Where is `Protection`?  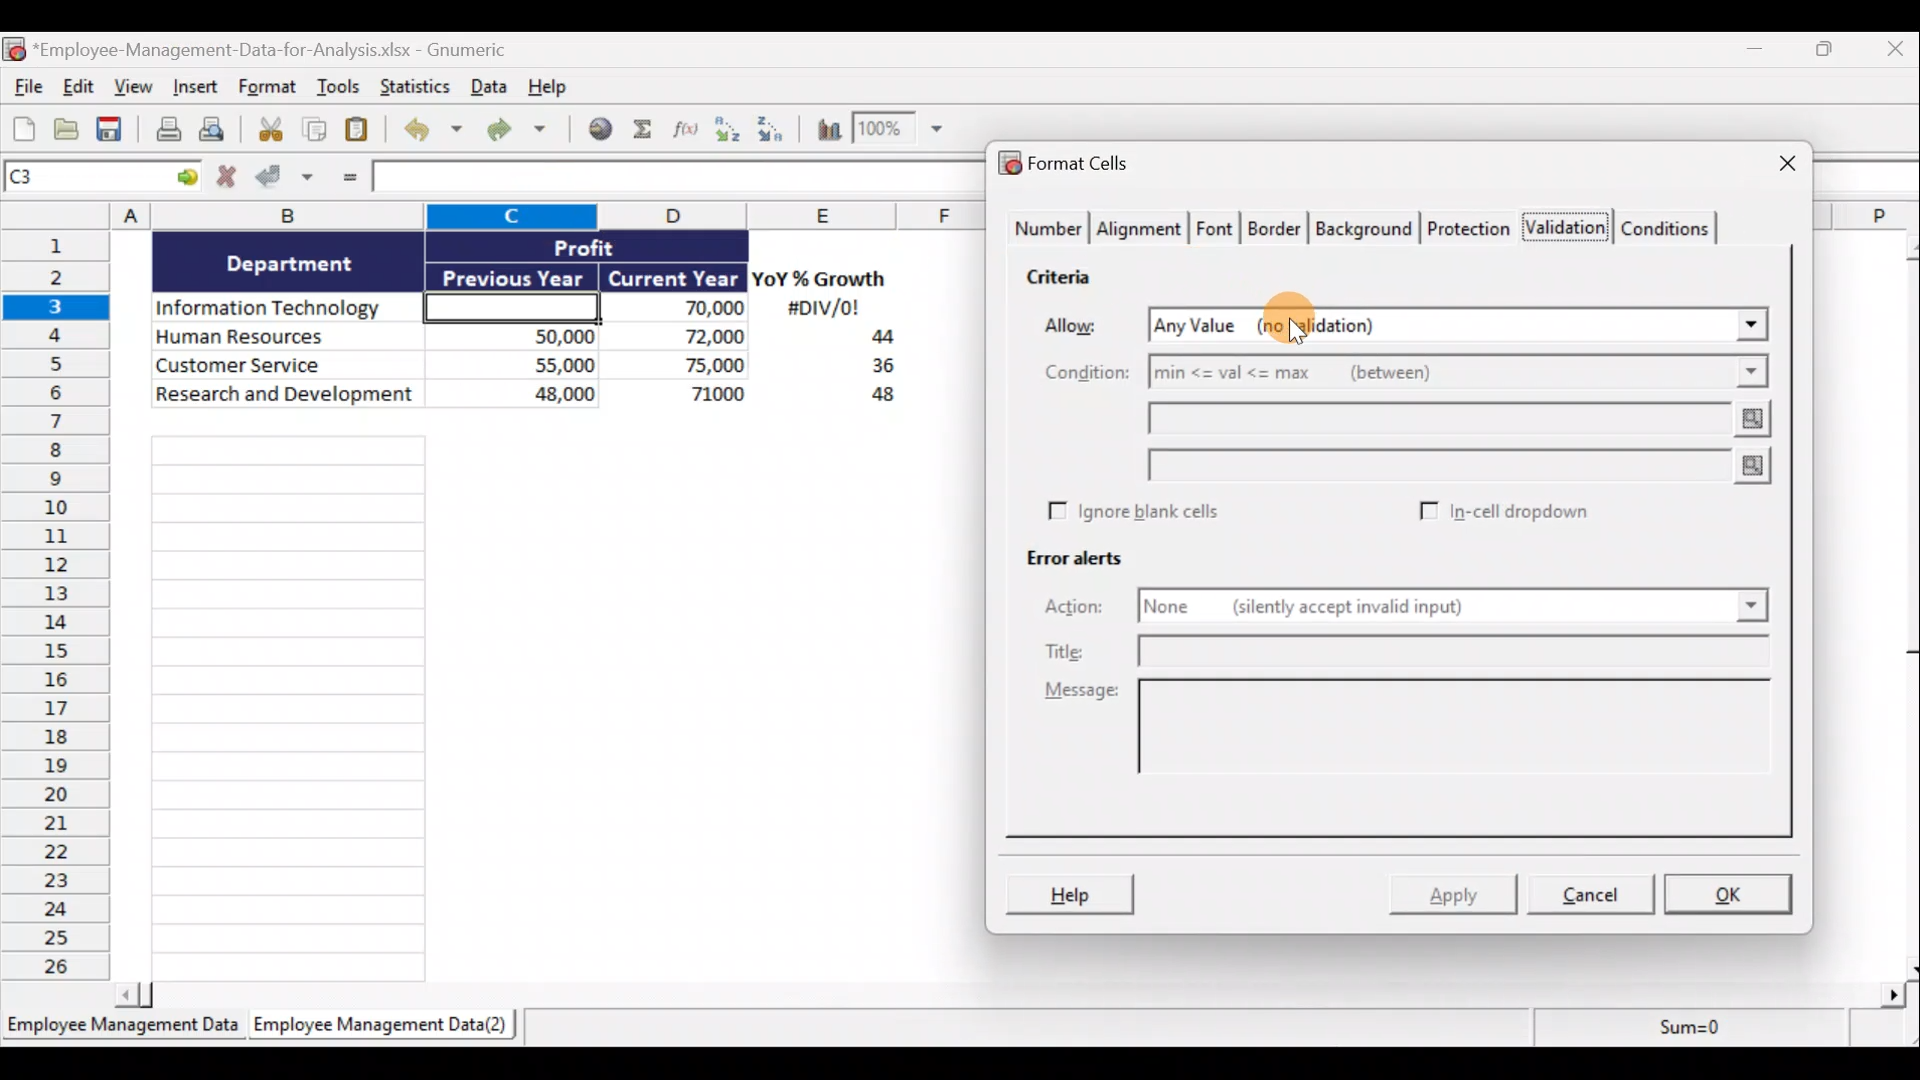 Protection is located at coordinates (1468, 225).